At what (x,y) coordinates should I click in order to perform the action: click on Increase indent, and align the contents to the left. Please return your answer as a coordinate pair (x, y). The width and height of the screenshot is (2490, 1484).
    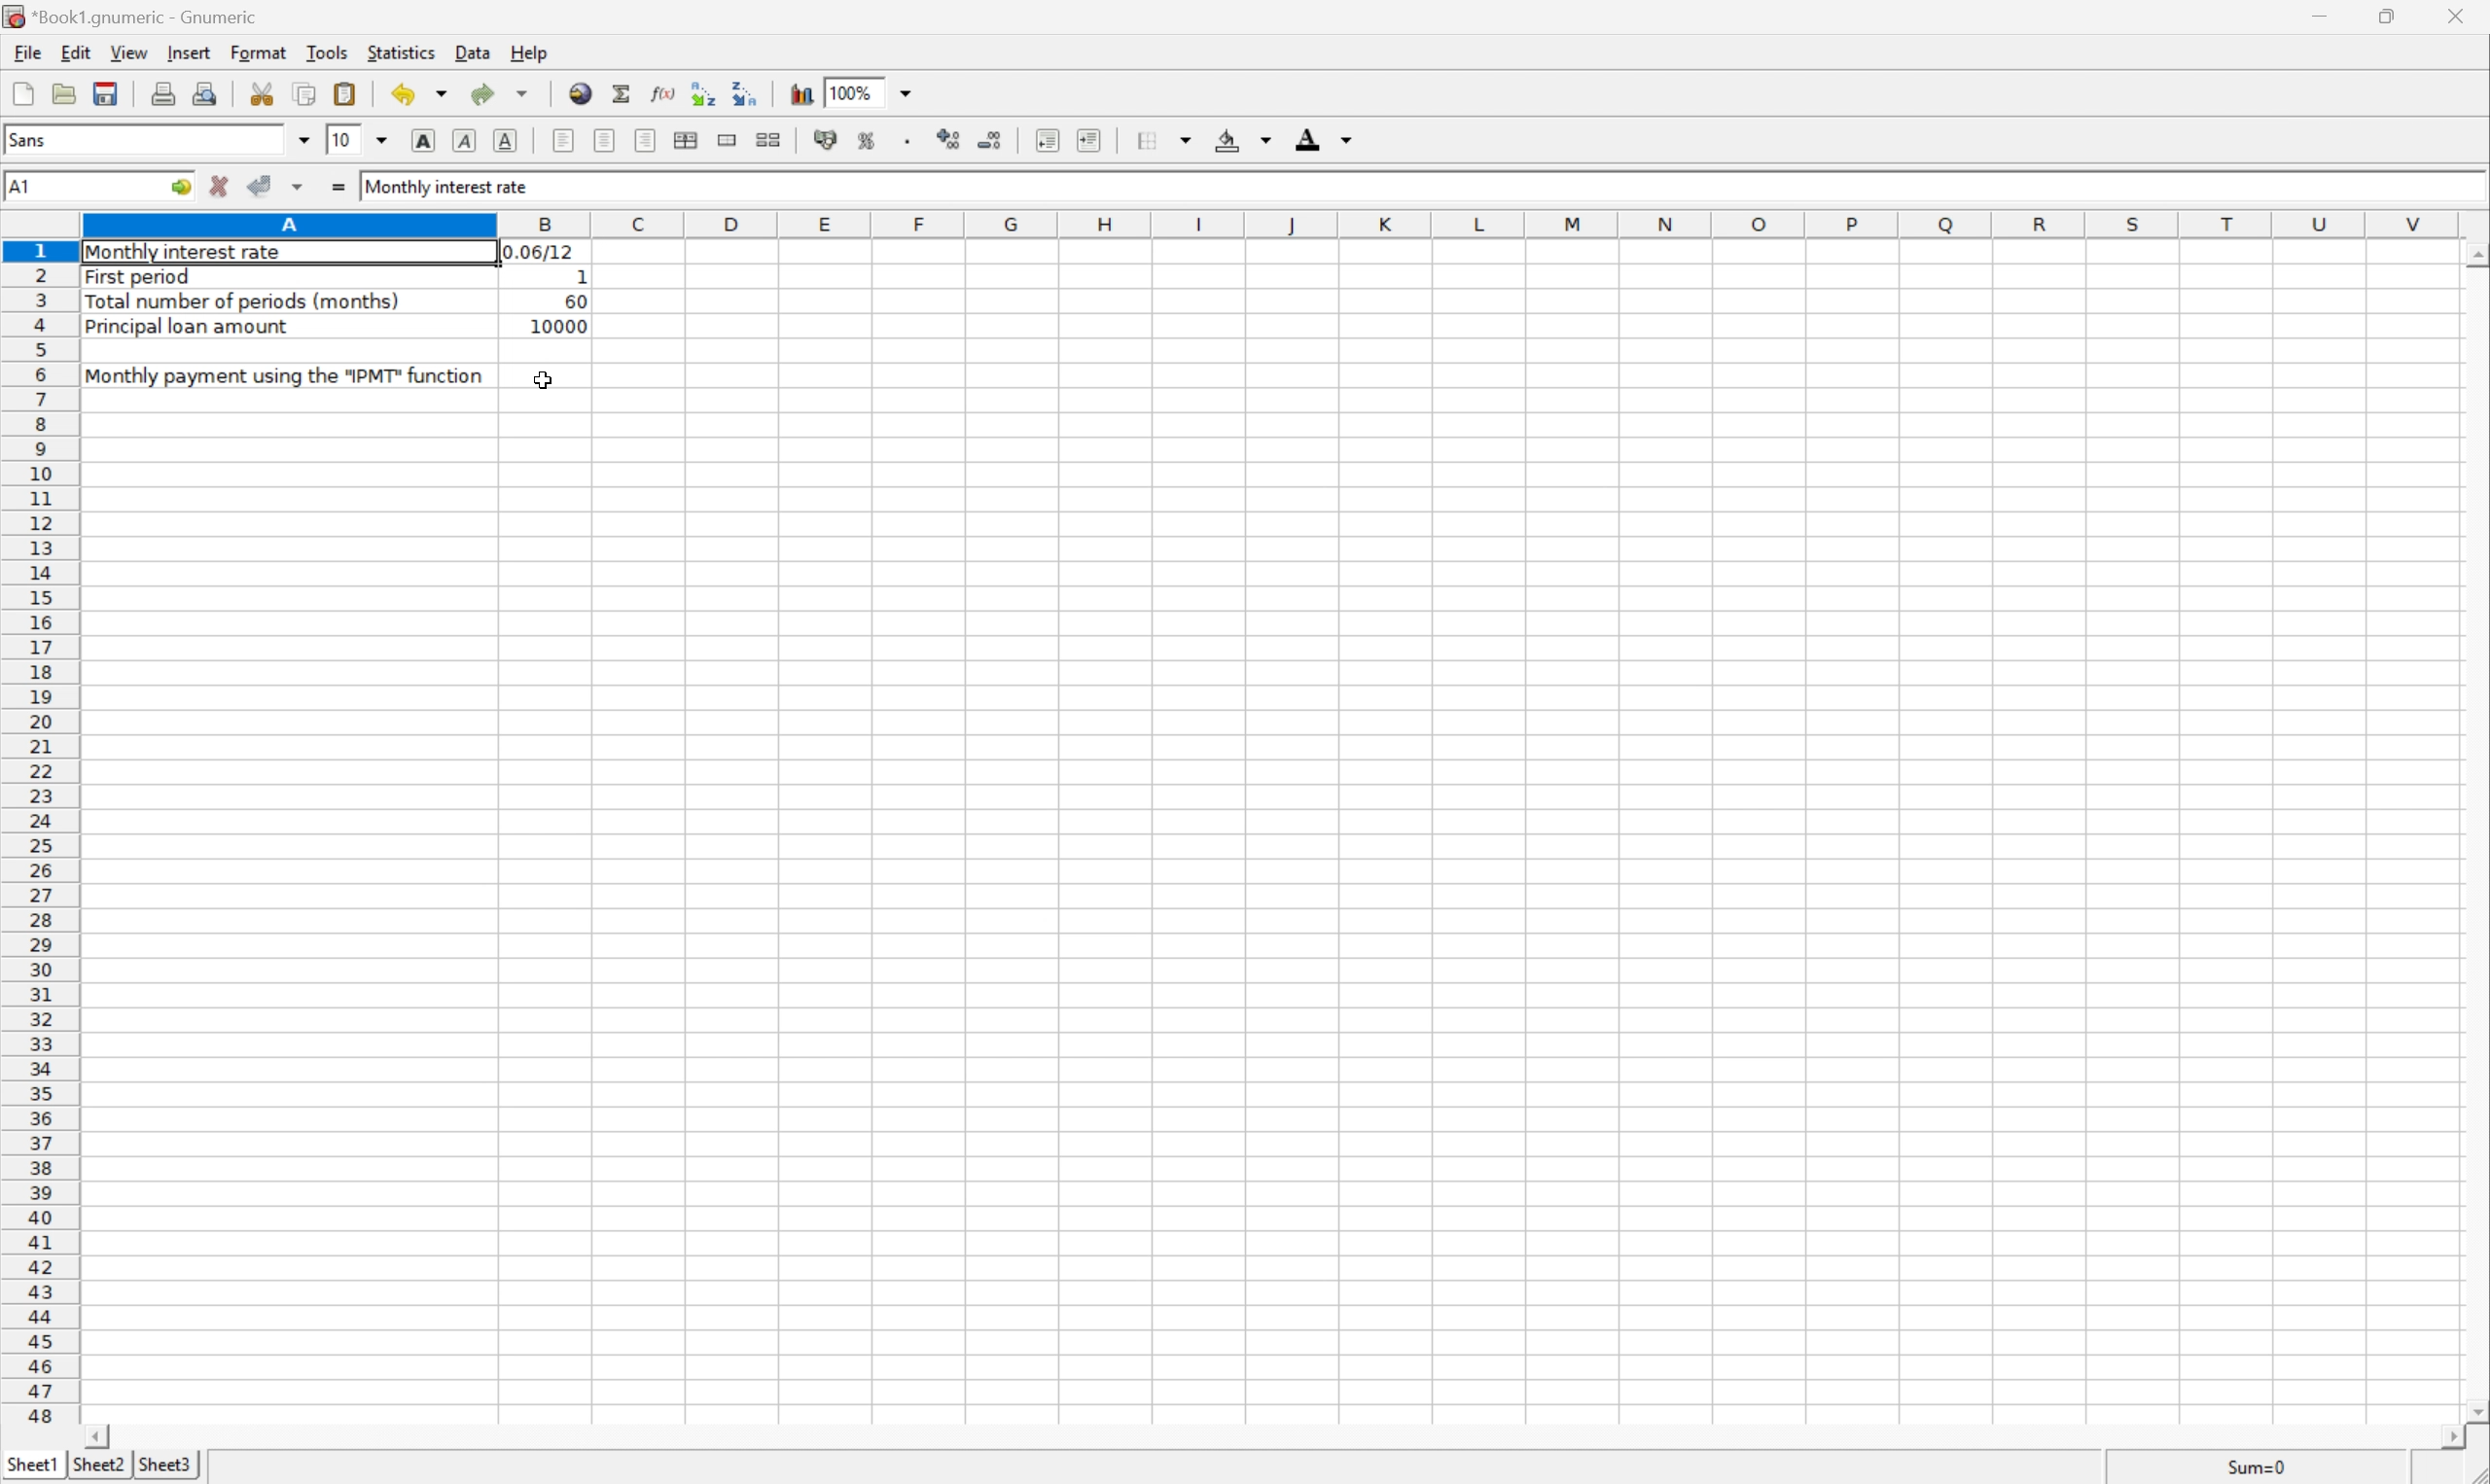
    Looking at the image, I should click on (1093, 140).